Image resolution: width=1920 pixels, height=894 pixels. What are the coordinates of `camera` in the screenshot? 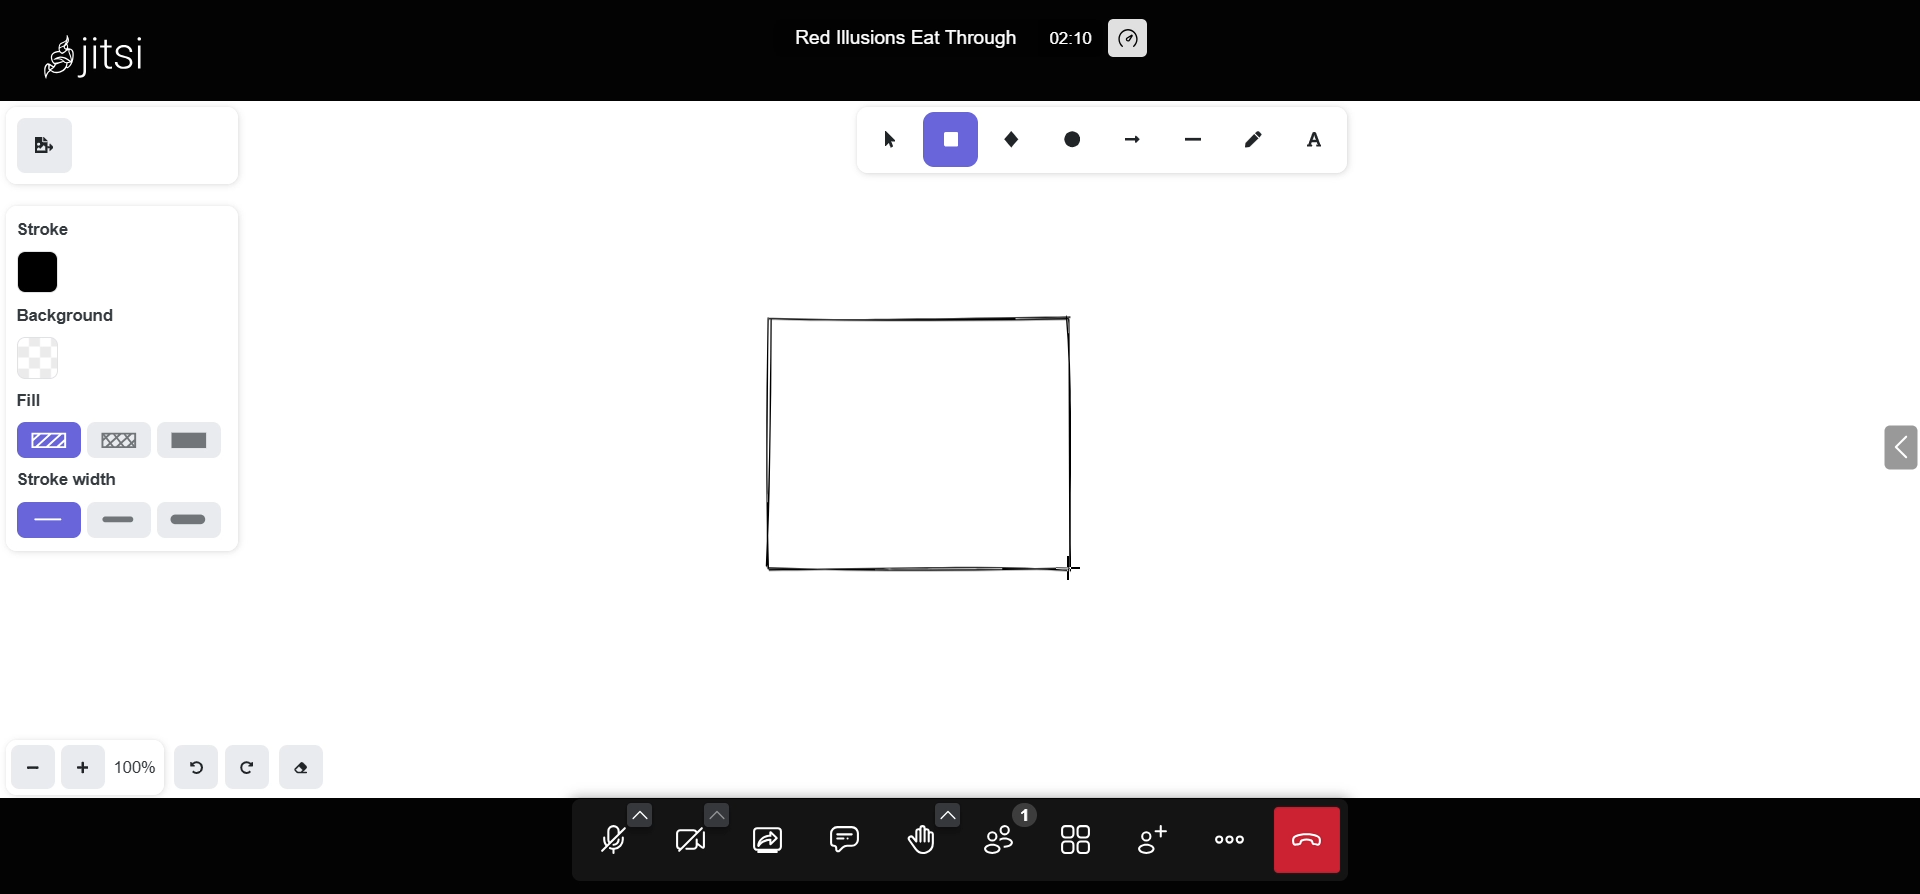 It's located at (692, 844).